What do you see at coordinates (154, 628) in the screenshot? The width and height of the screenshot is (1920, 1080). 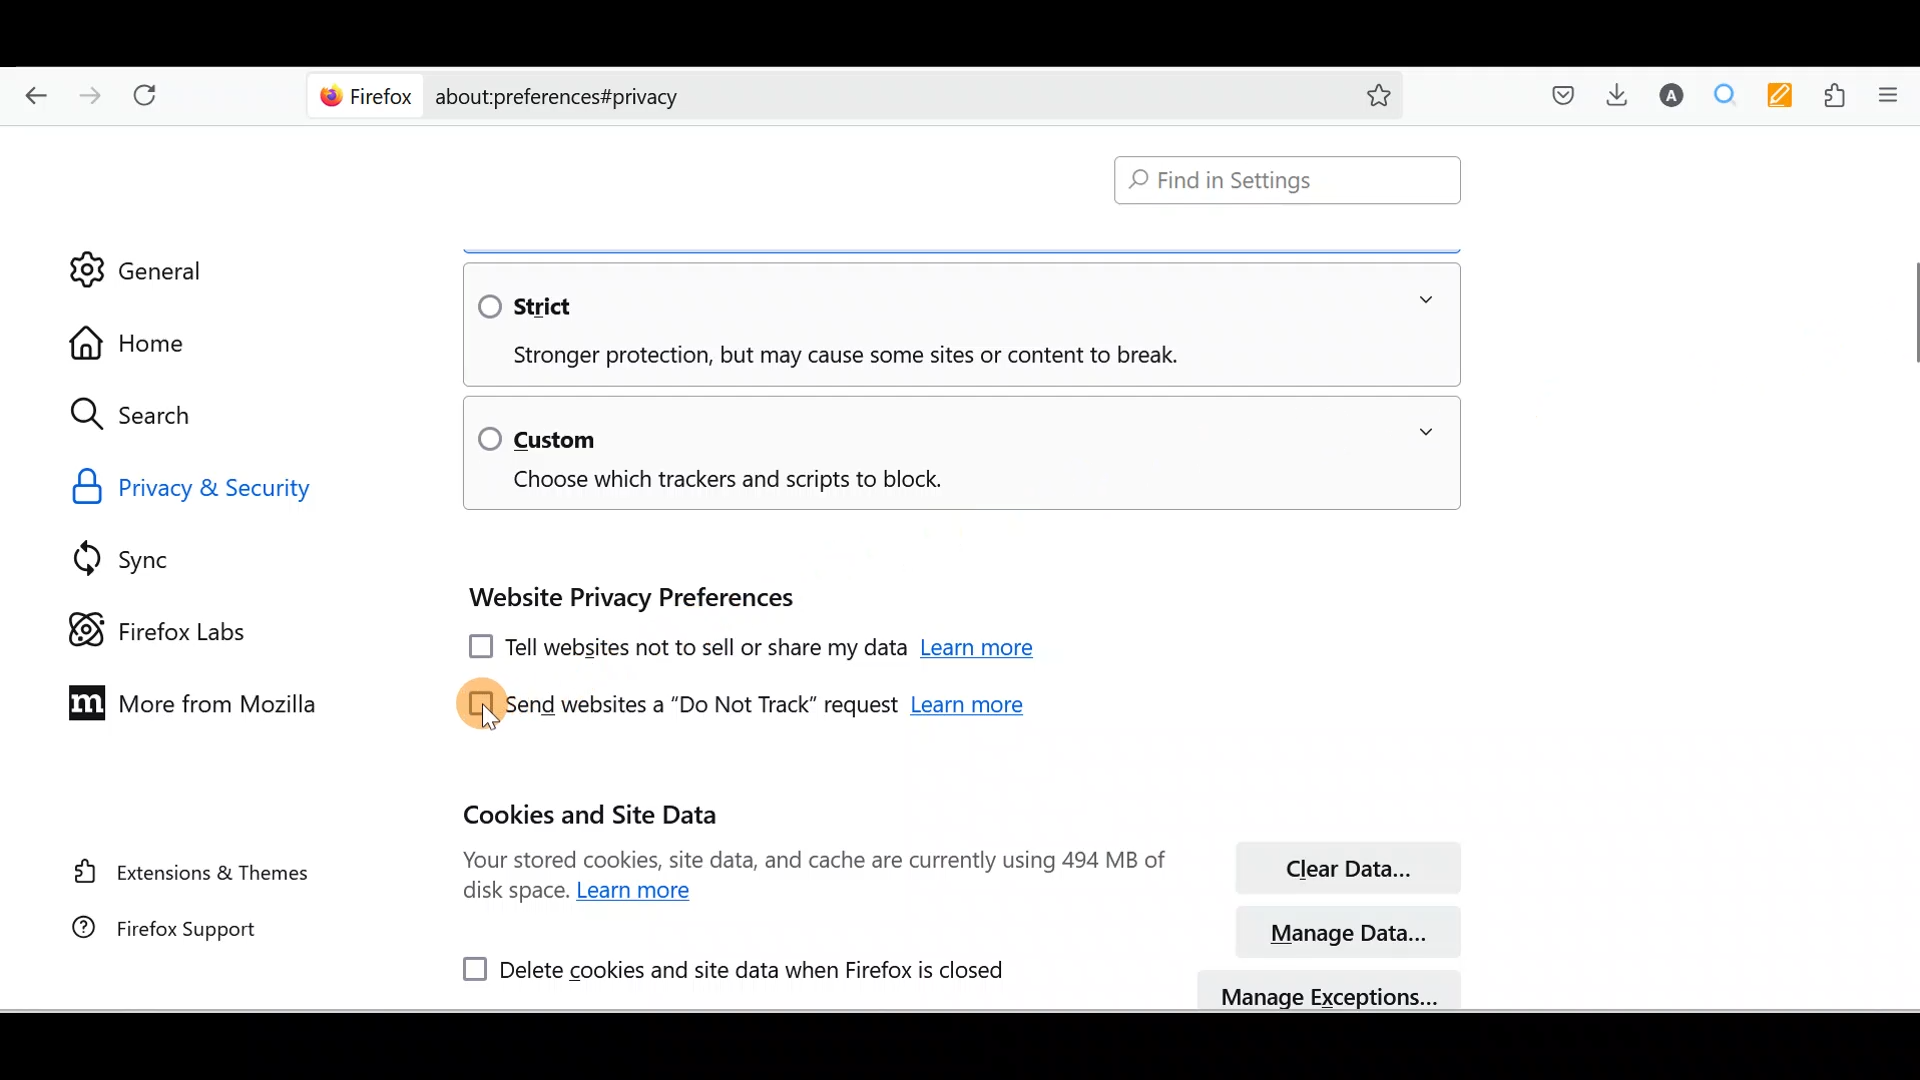 I see `Firefox labs` at bounding box center [154, 628].